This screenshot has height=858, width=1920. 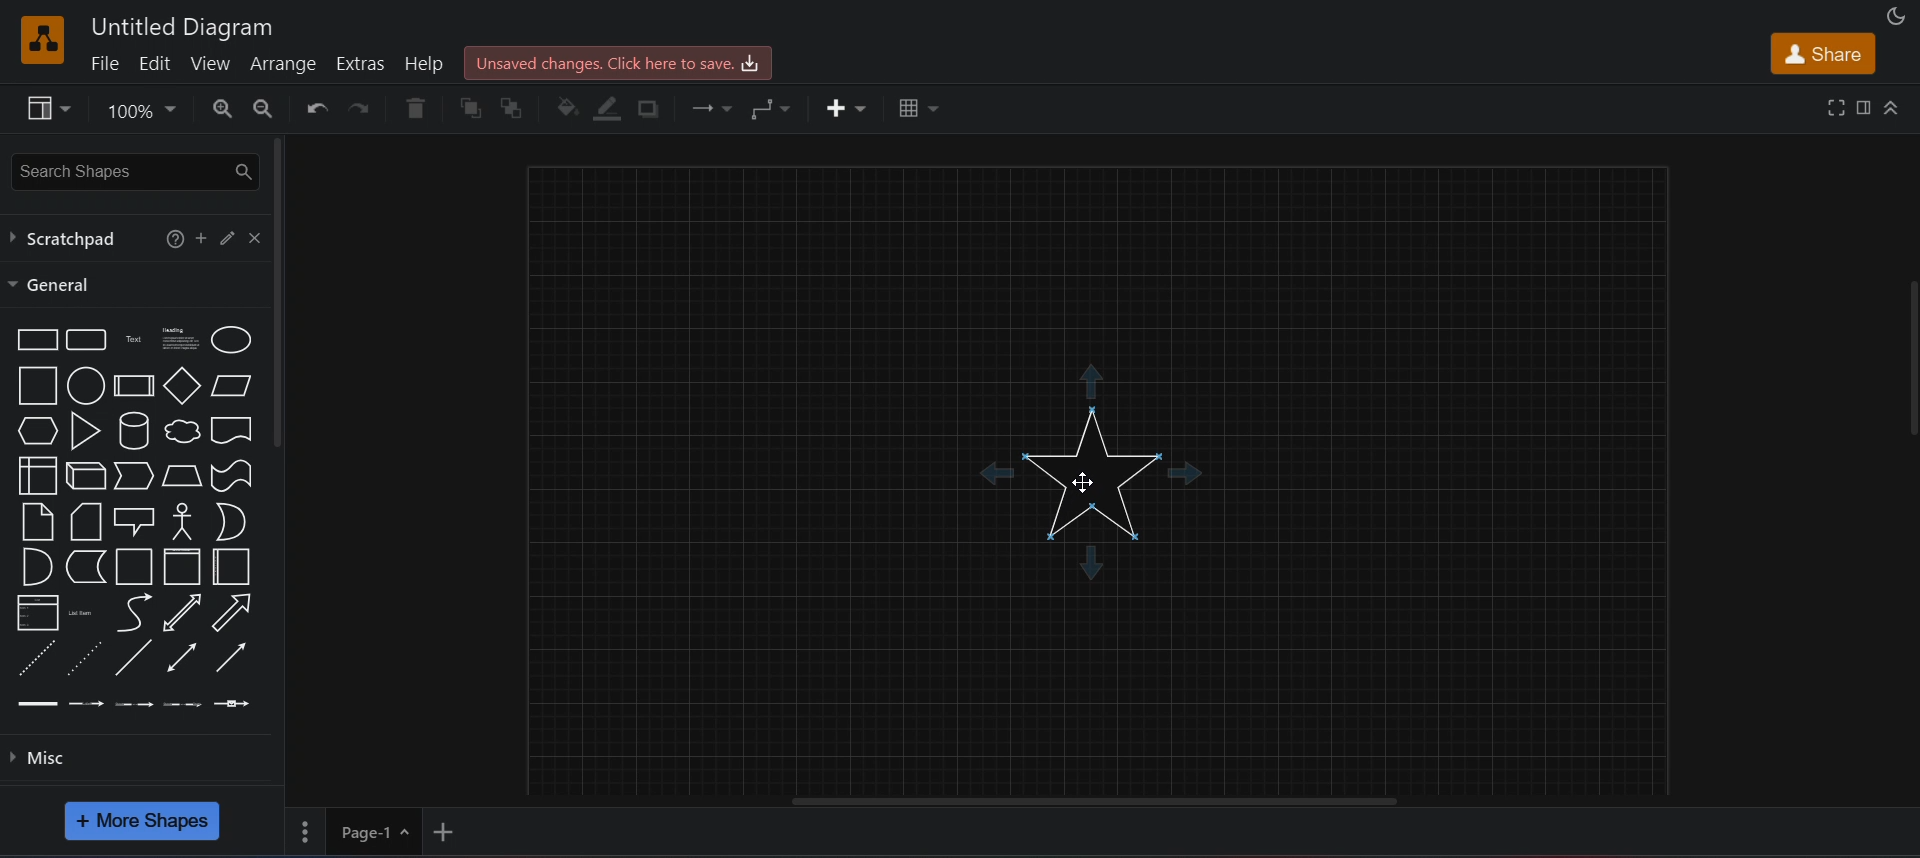 I want to click on diamond, so click(x=183, y=384).